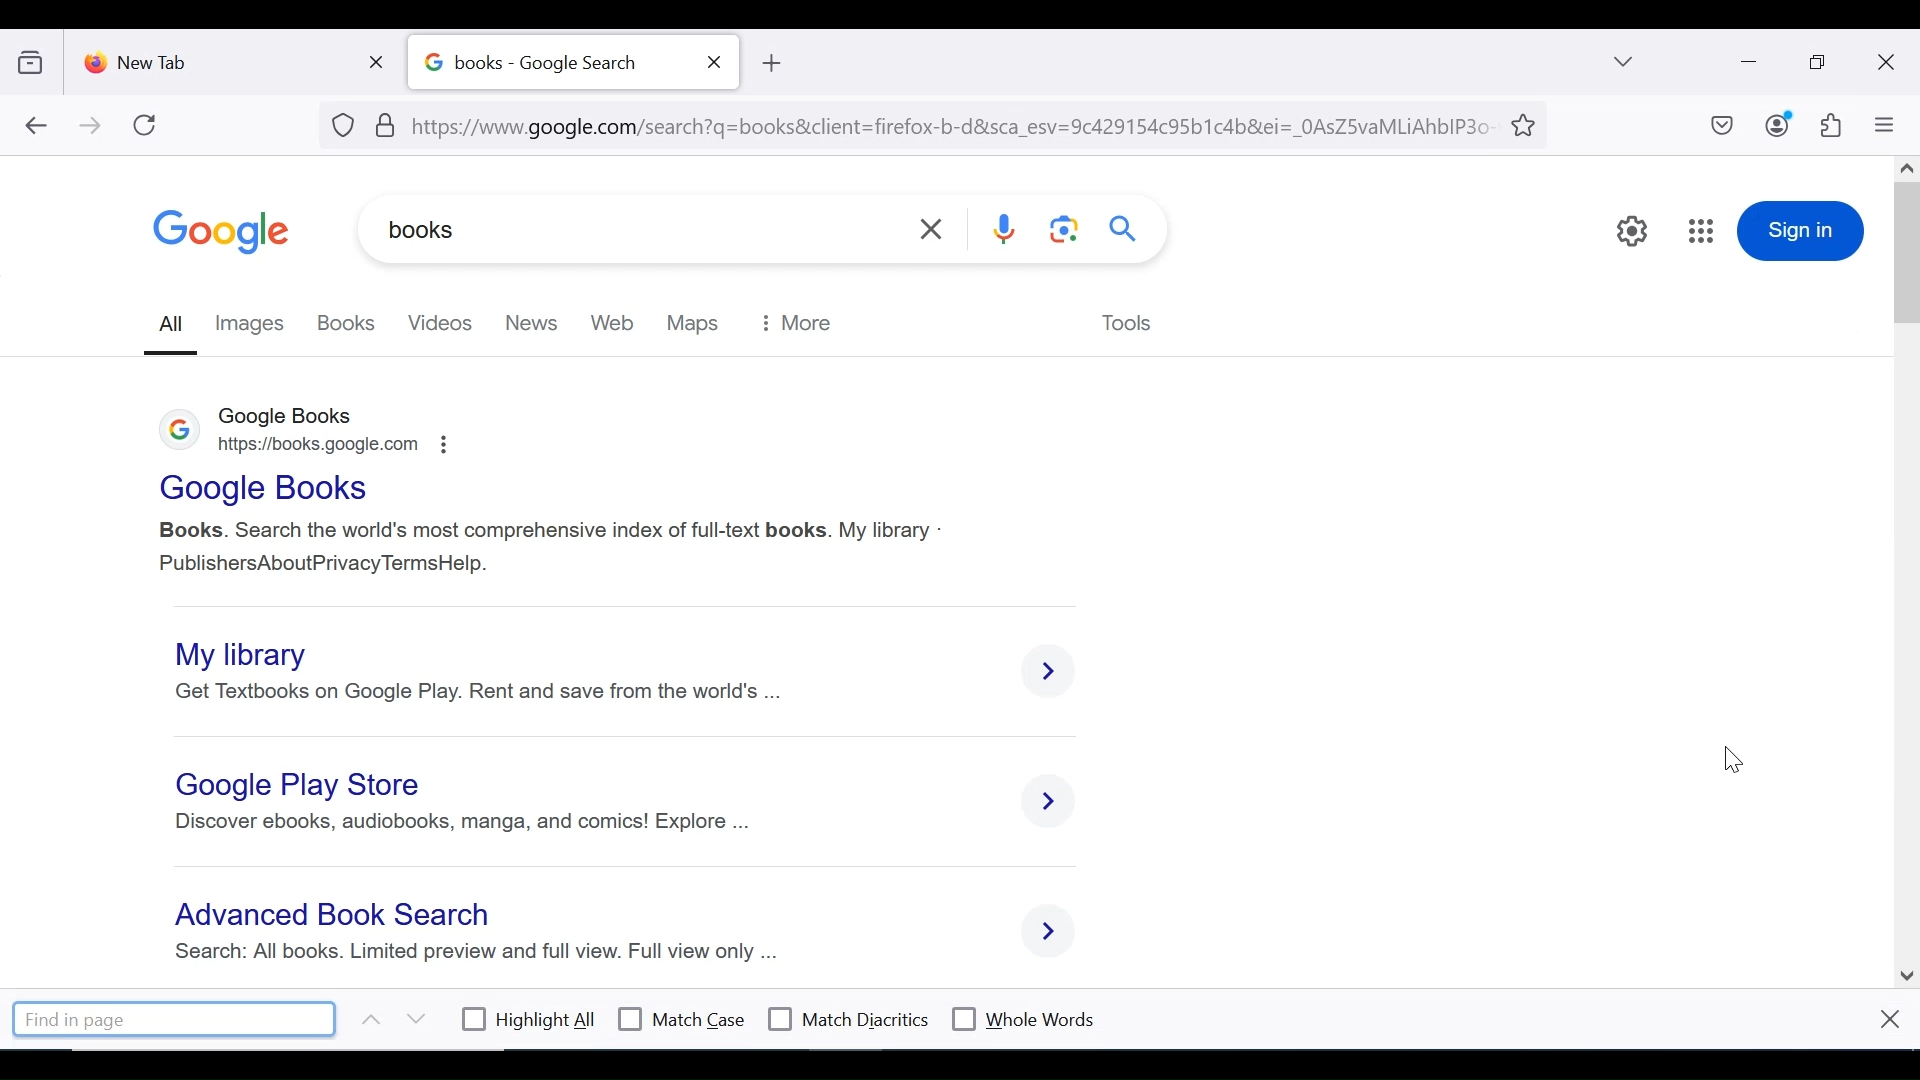 The width and height of the screenshot is (1920, 1080). What do you see at coordinates (1829, 126) in the screenshot?
I see `extensions` at bounding box center [1829, 126].